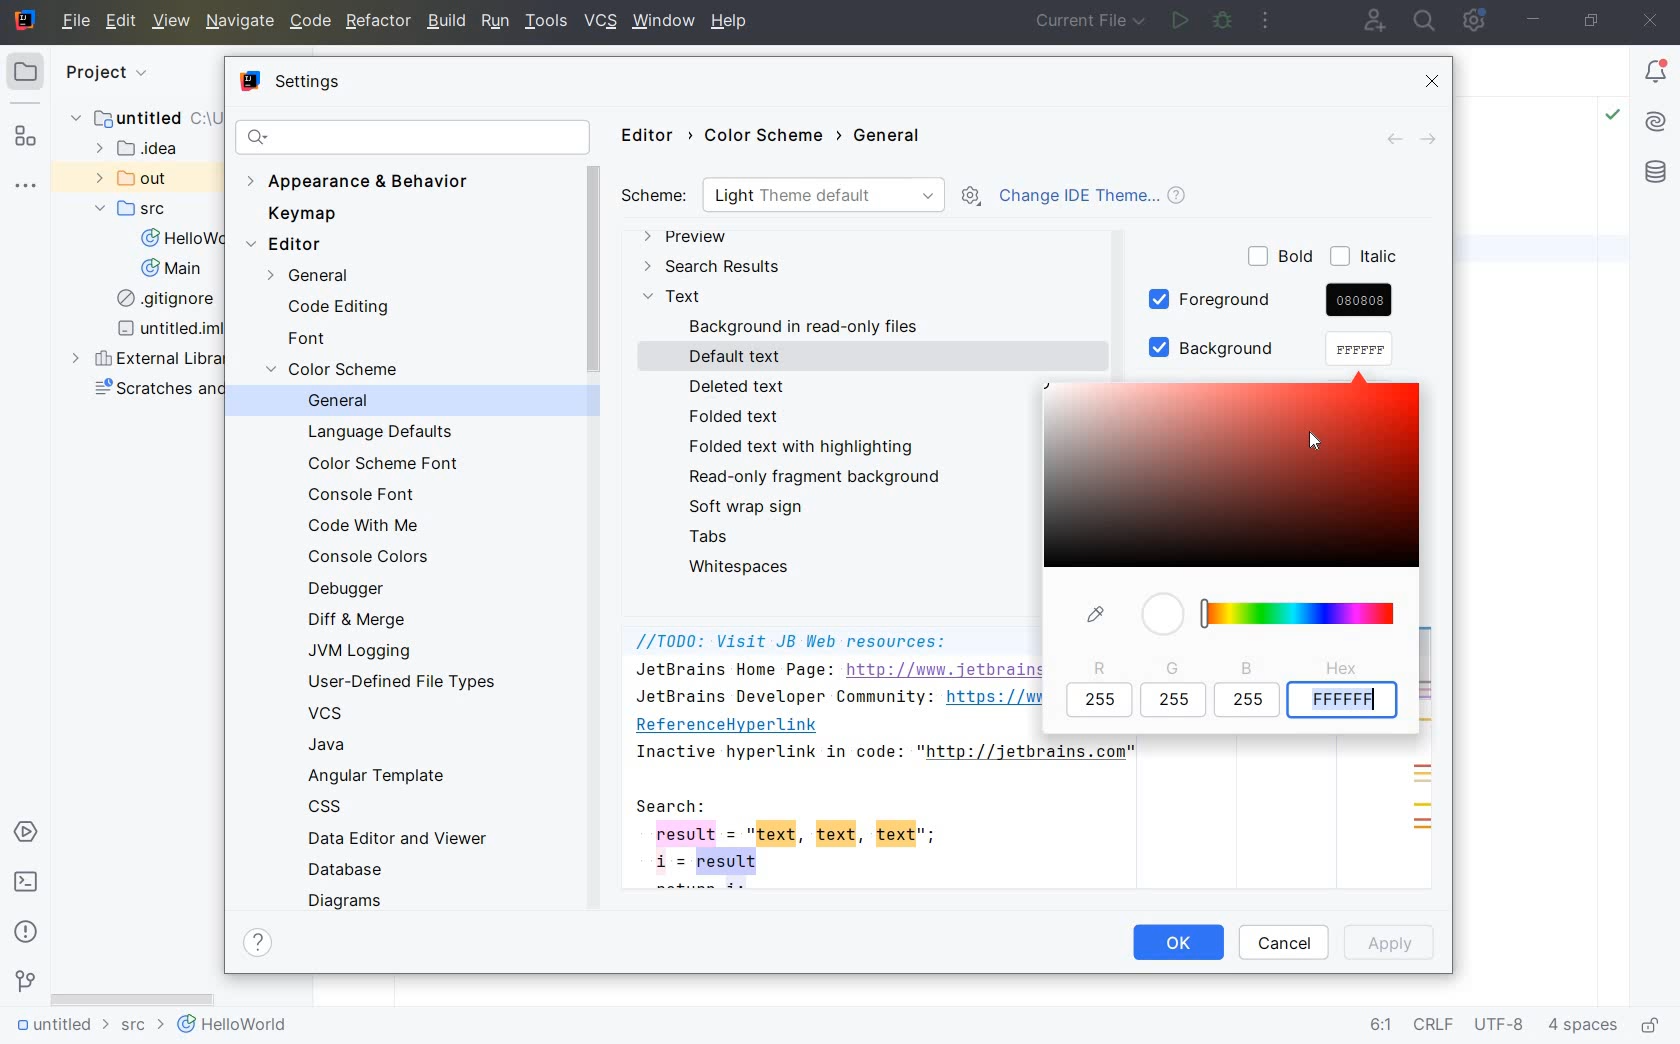 The image size is (1680, 1044). What do you see at coordinates (712, 268) in the screenshot?
I see `SEARCH RESULTS` at bounding box center [712, 268].